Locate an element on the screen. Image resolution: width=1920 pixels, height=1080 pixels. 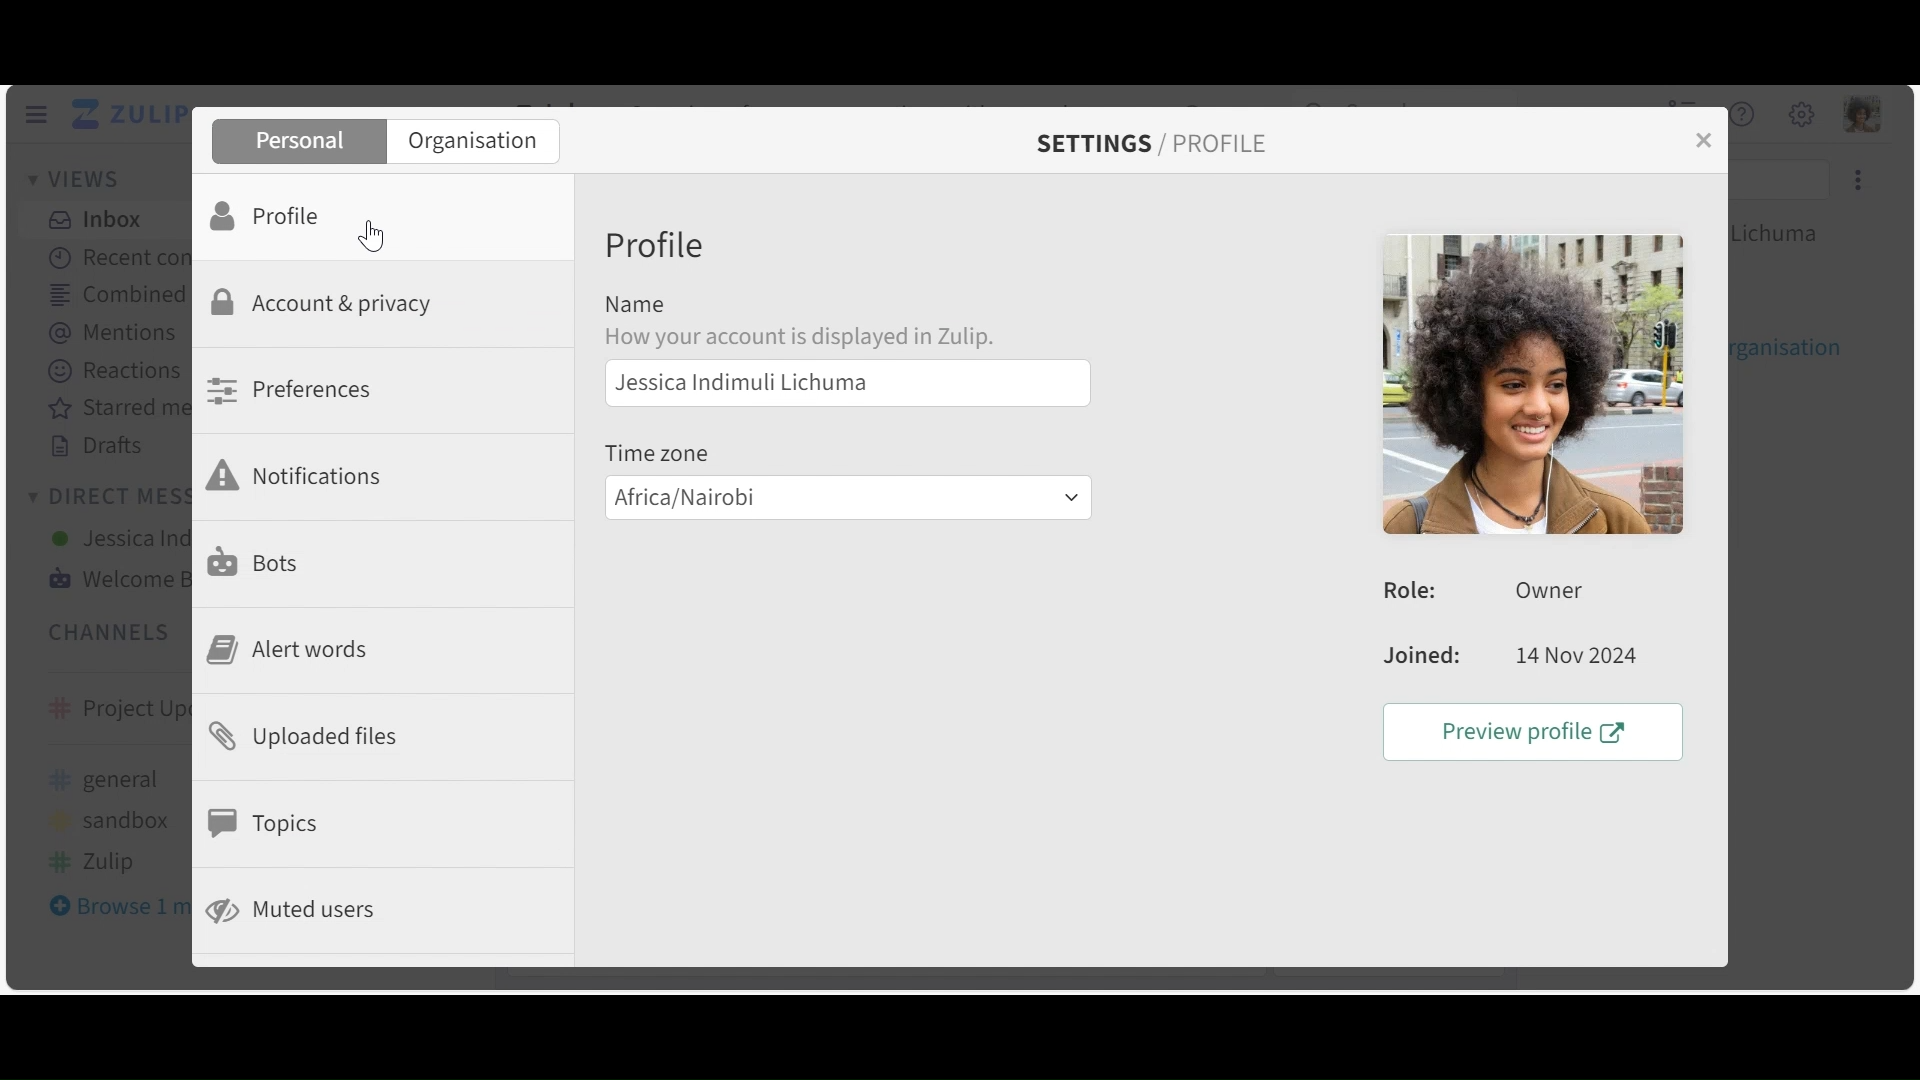
Profile is located at coordinates (269, 217).